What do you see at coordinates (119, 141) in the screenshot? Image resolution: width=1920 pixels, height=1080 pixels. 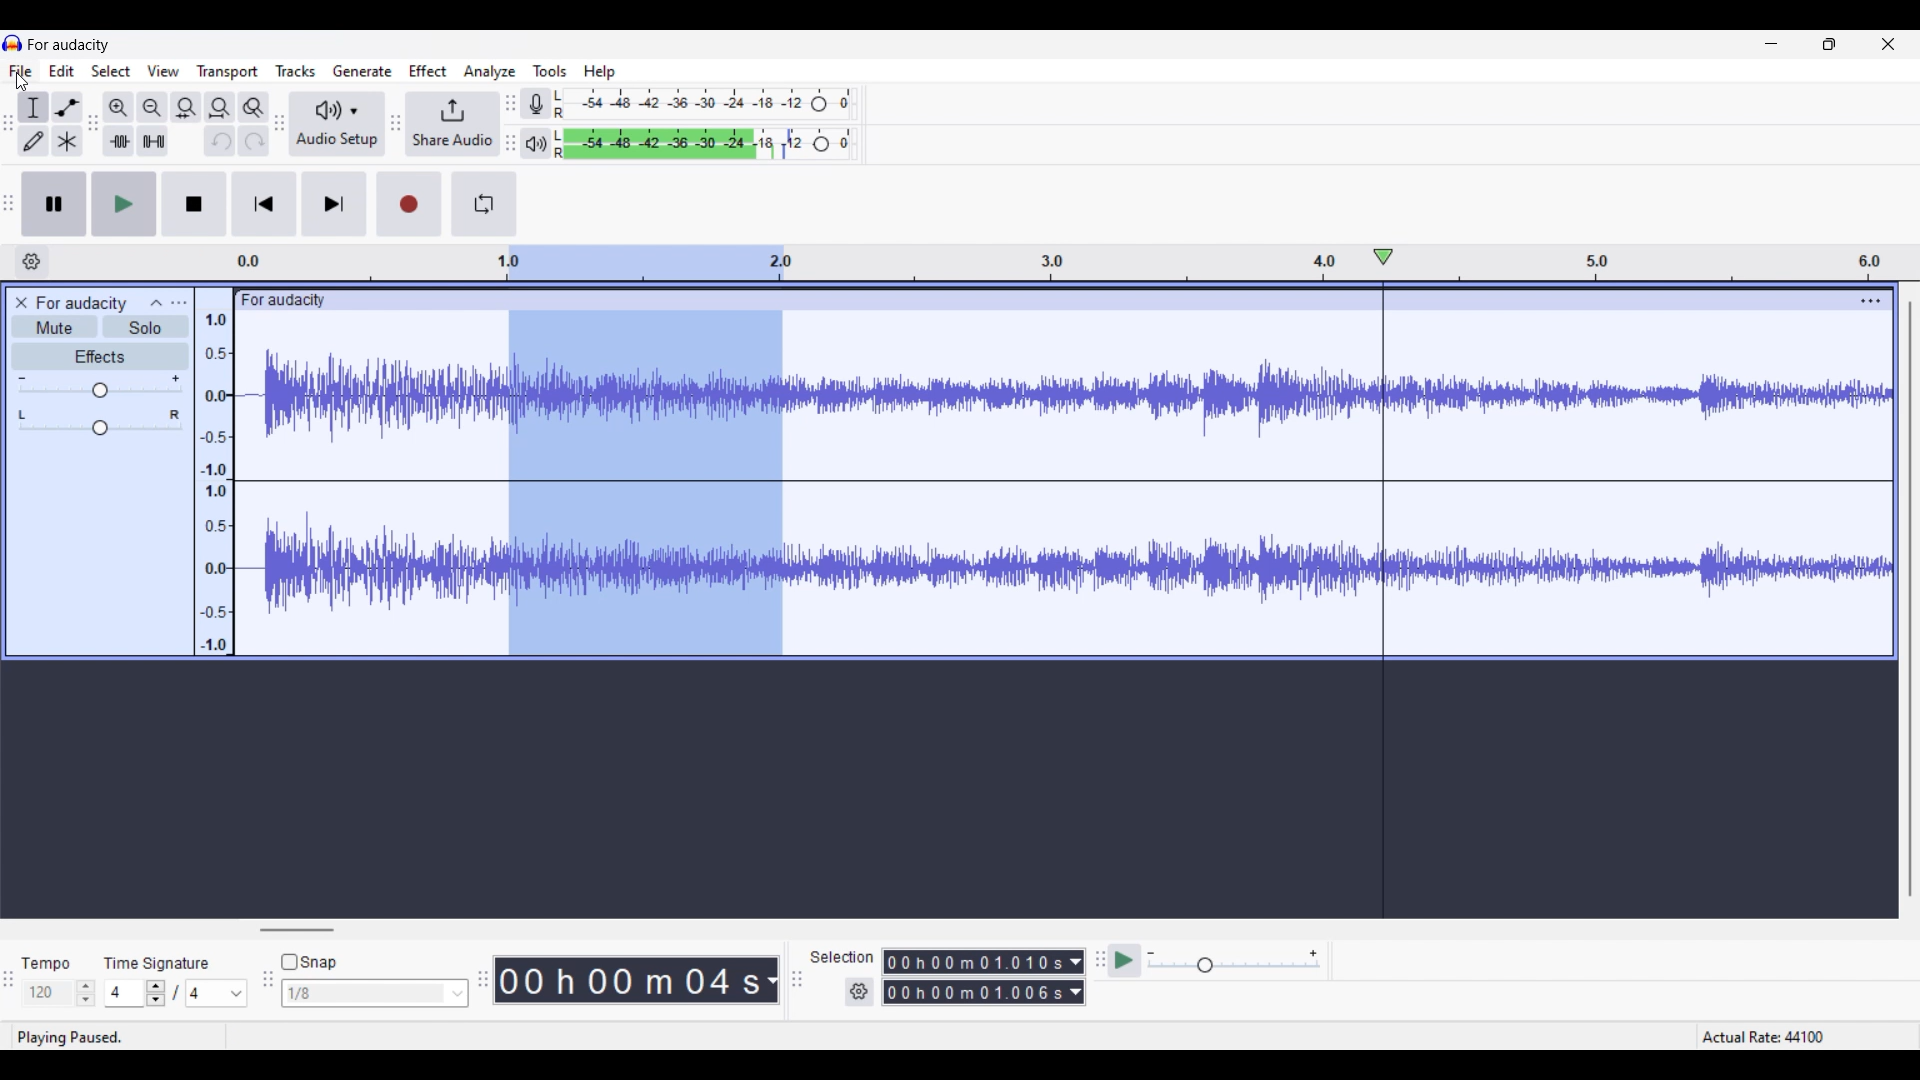 I see `Trim audio outside selection` at bounding box center [119, 141].